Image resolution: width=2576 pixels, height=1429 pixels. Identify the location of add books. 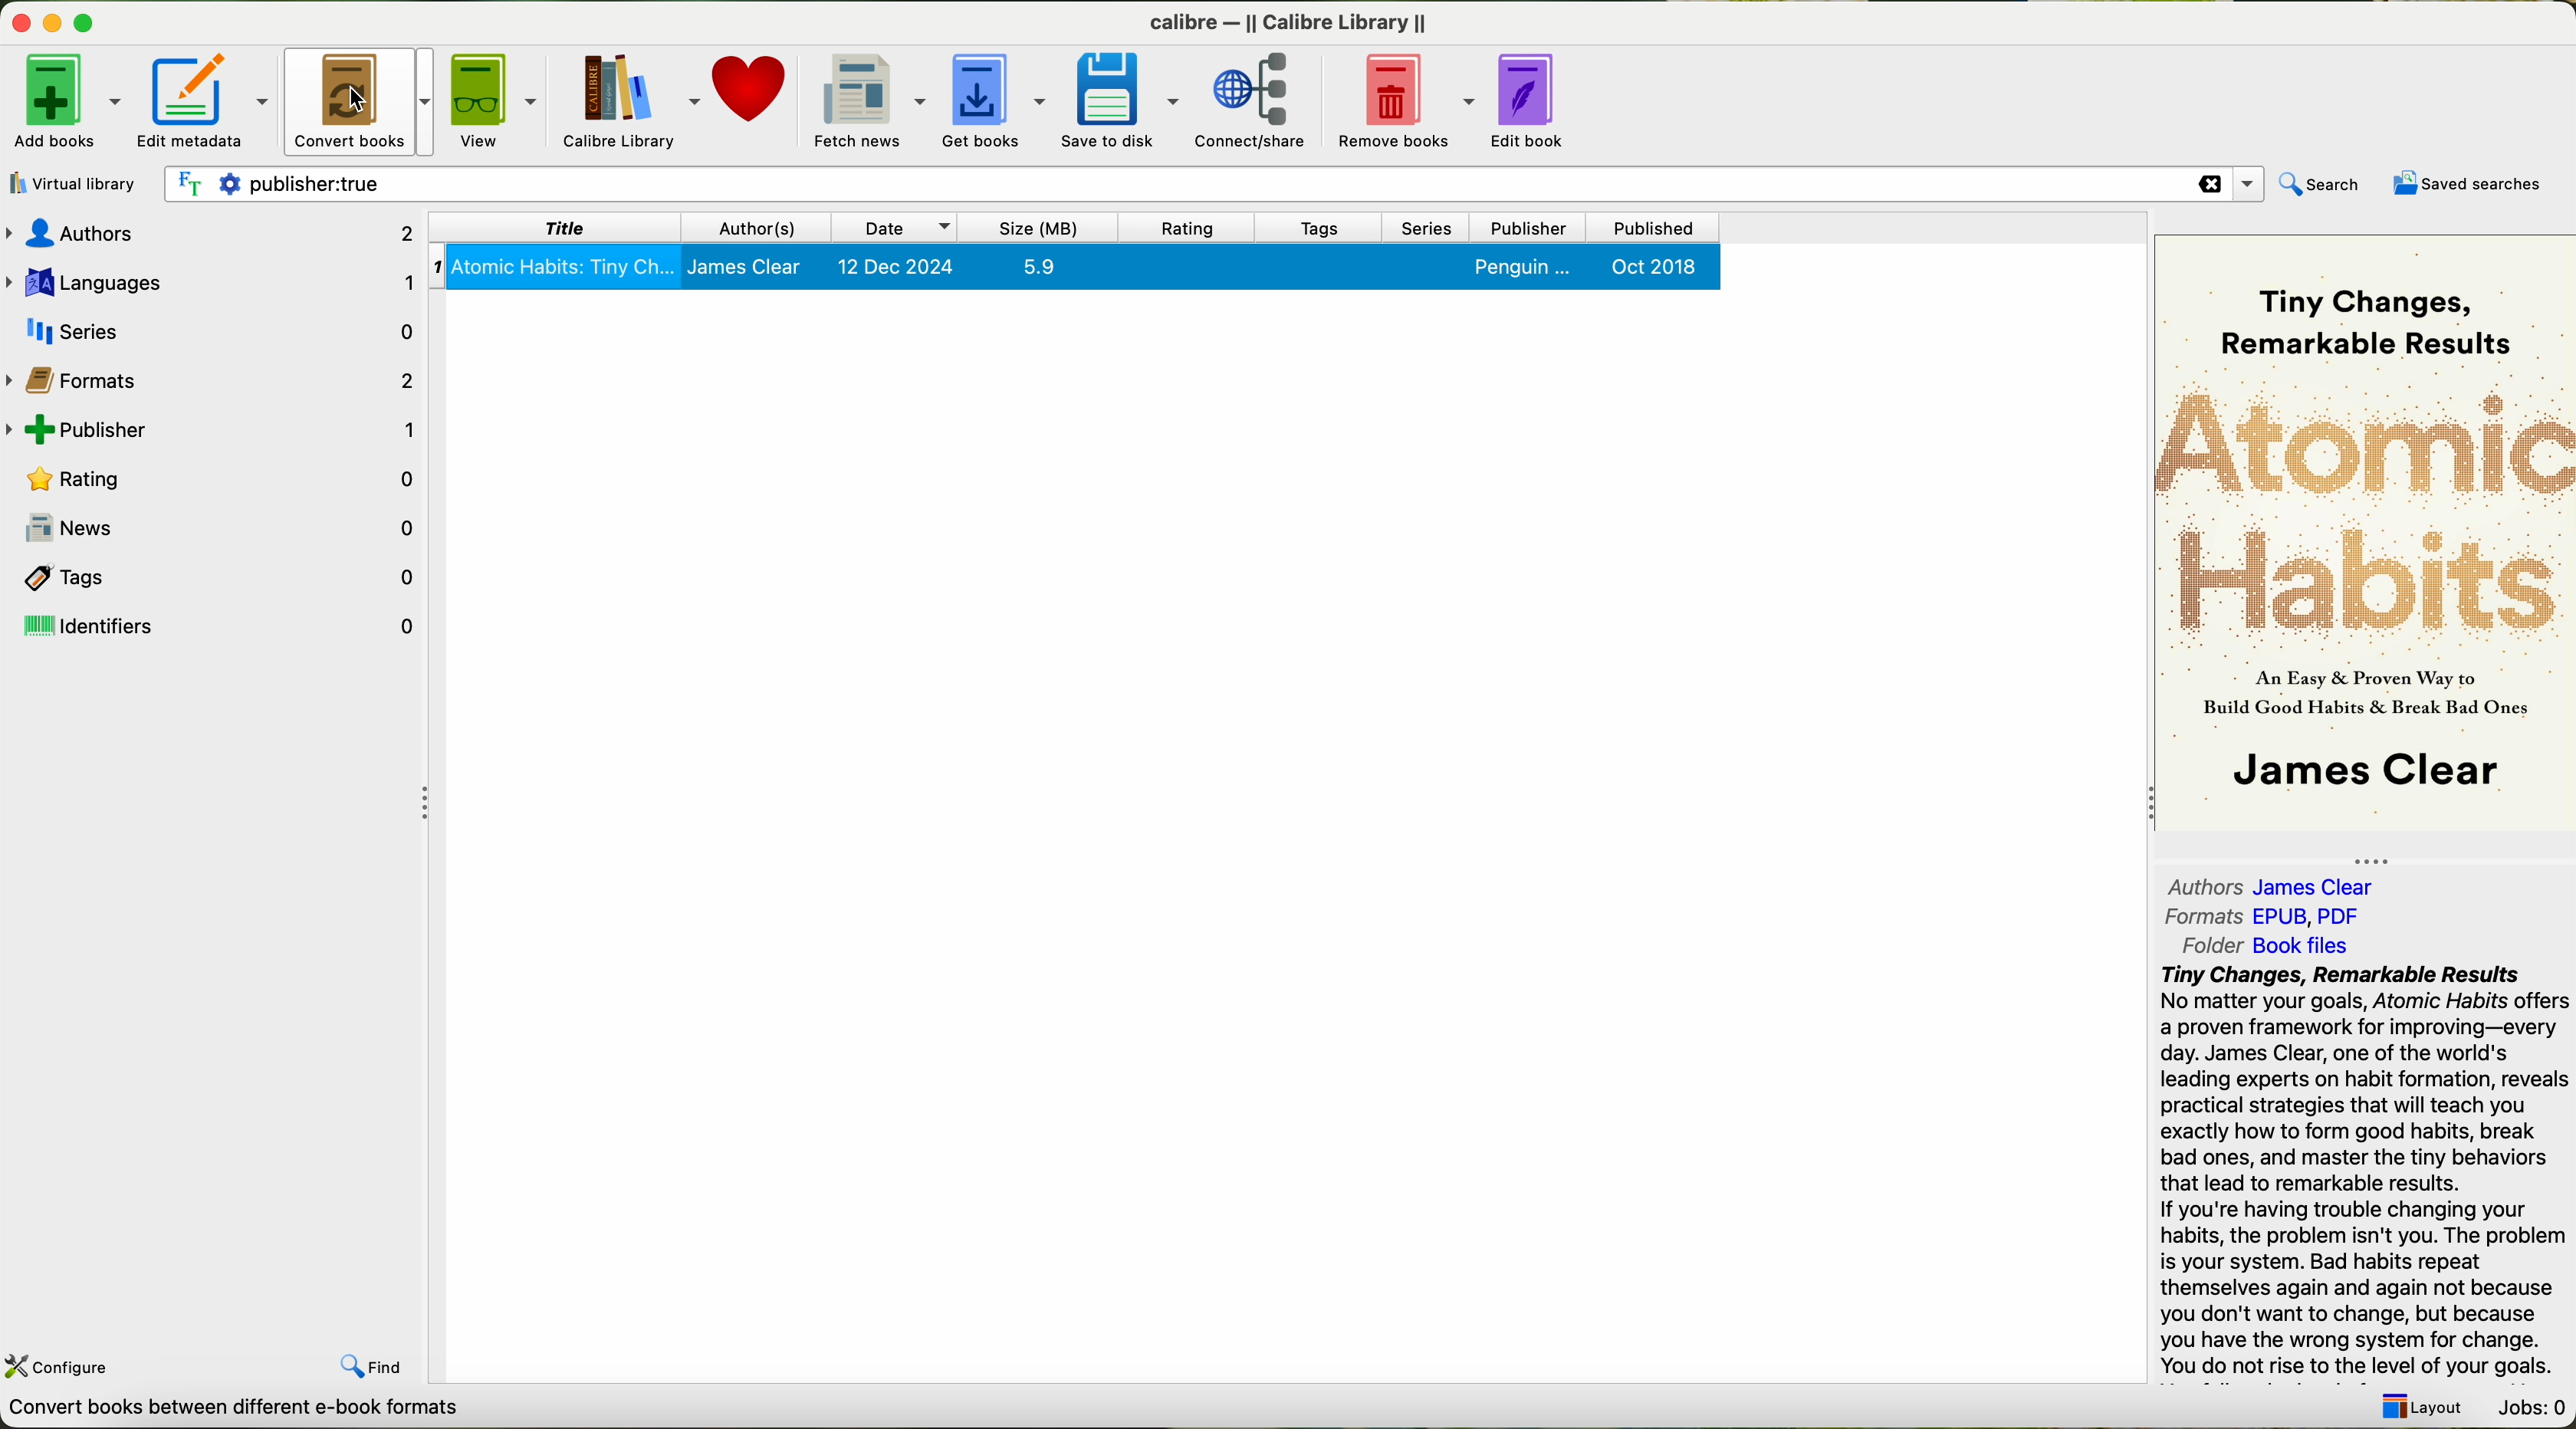
(61, 100).